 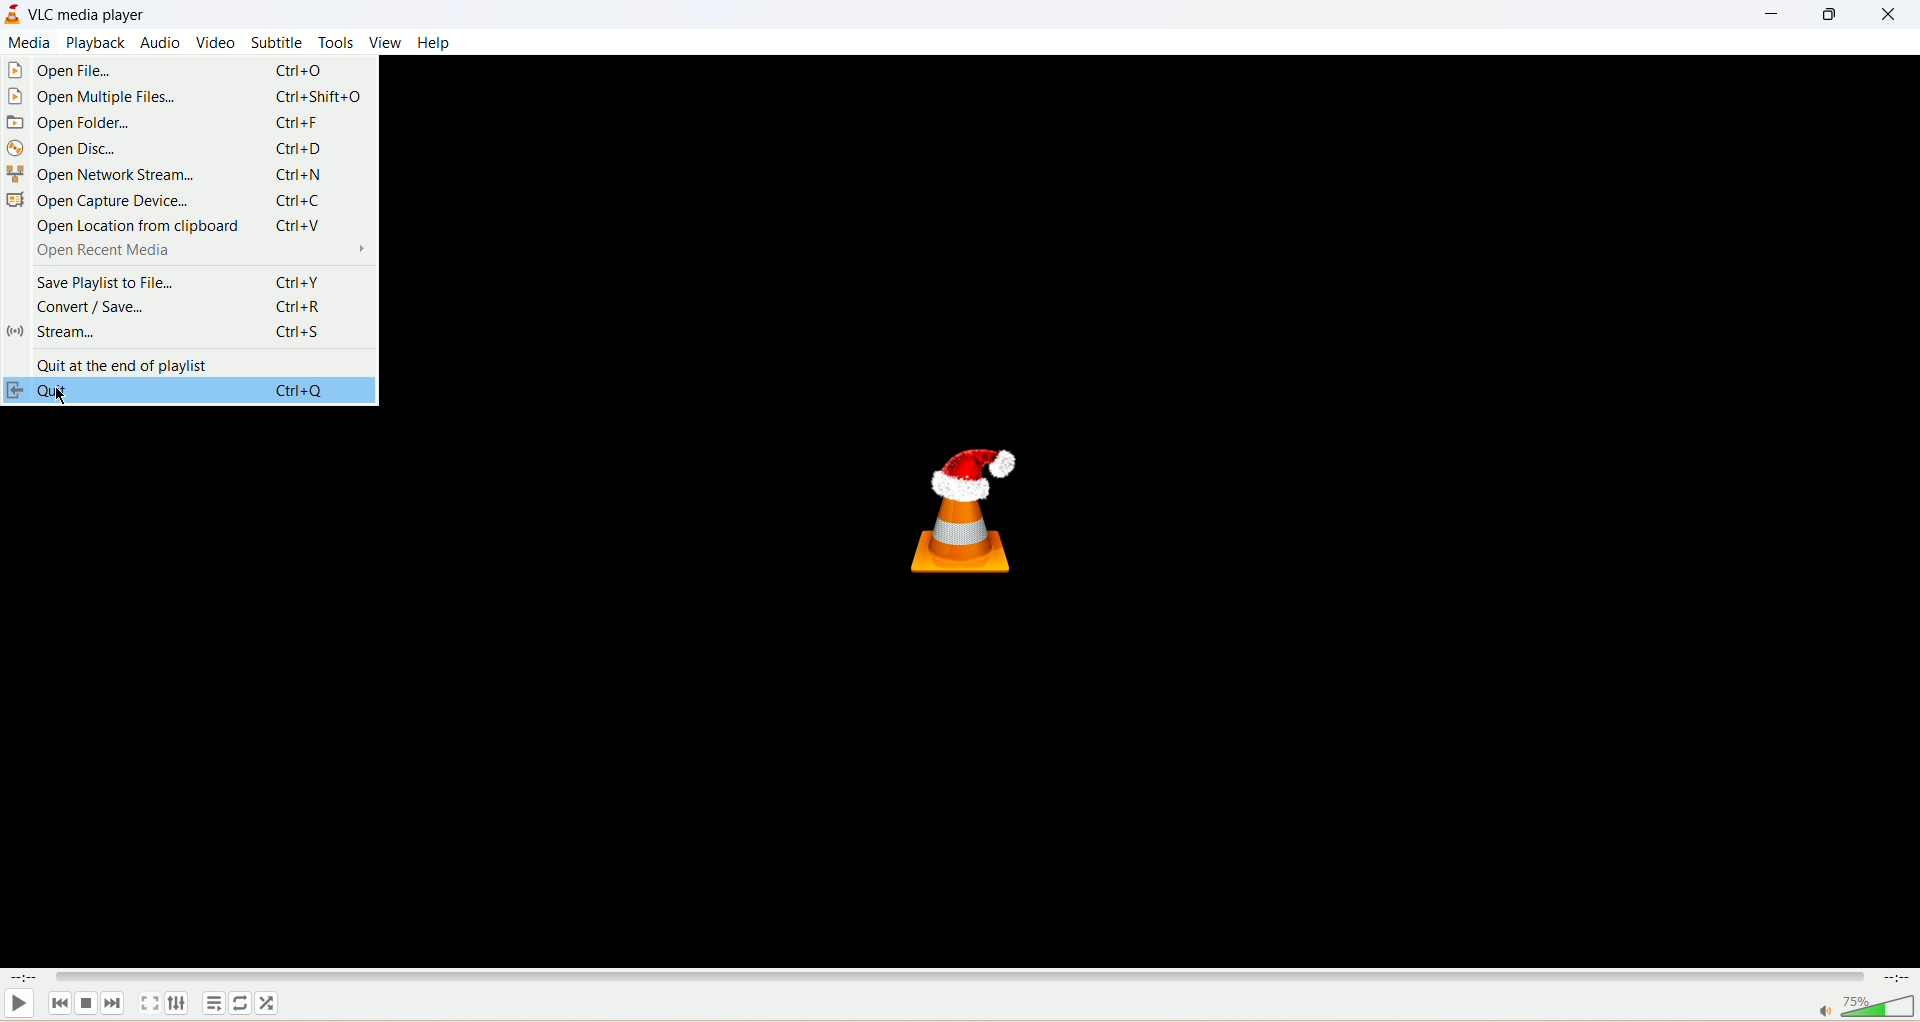 I want to click on open disc, so click(x=186, y=148).